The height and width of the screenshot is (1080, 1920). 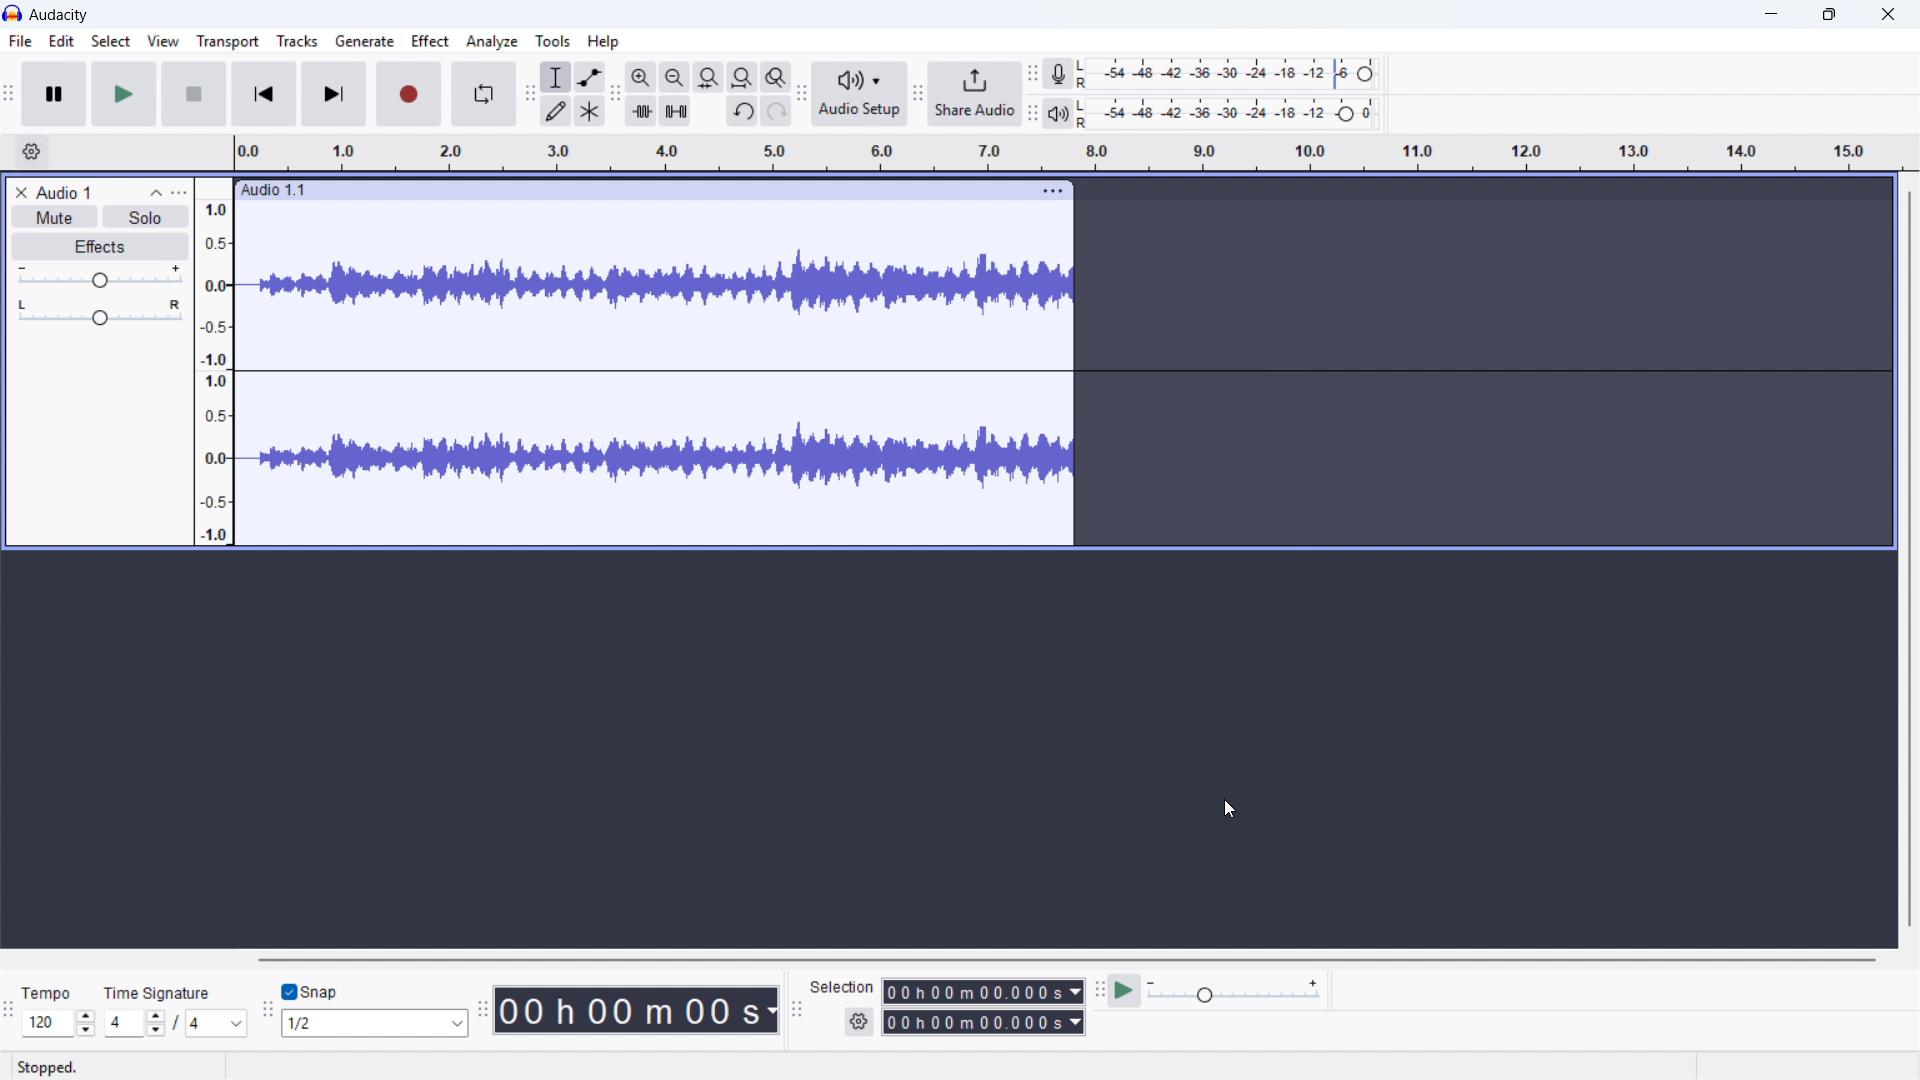 I want to click on Analyse , so click(x=491, y=41).